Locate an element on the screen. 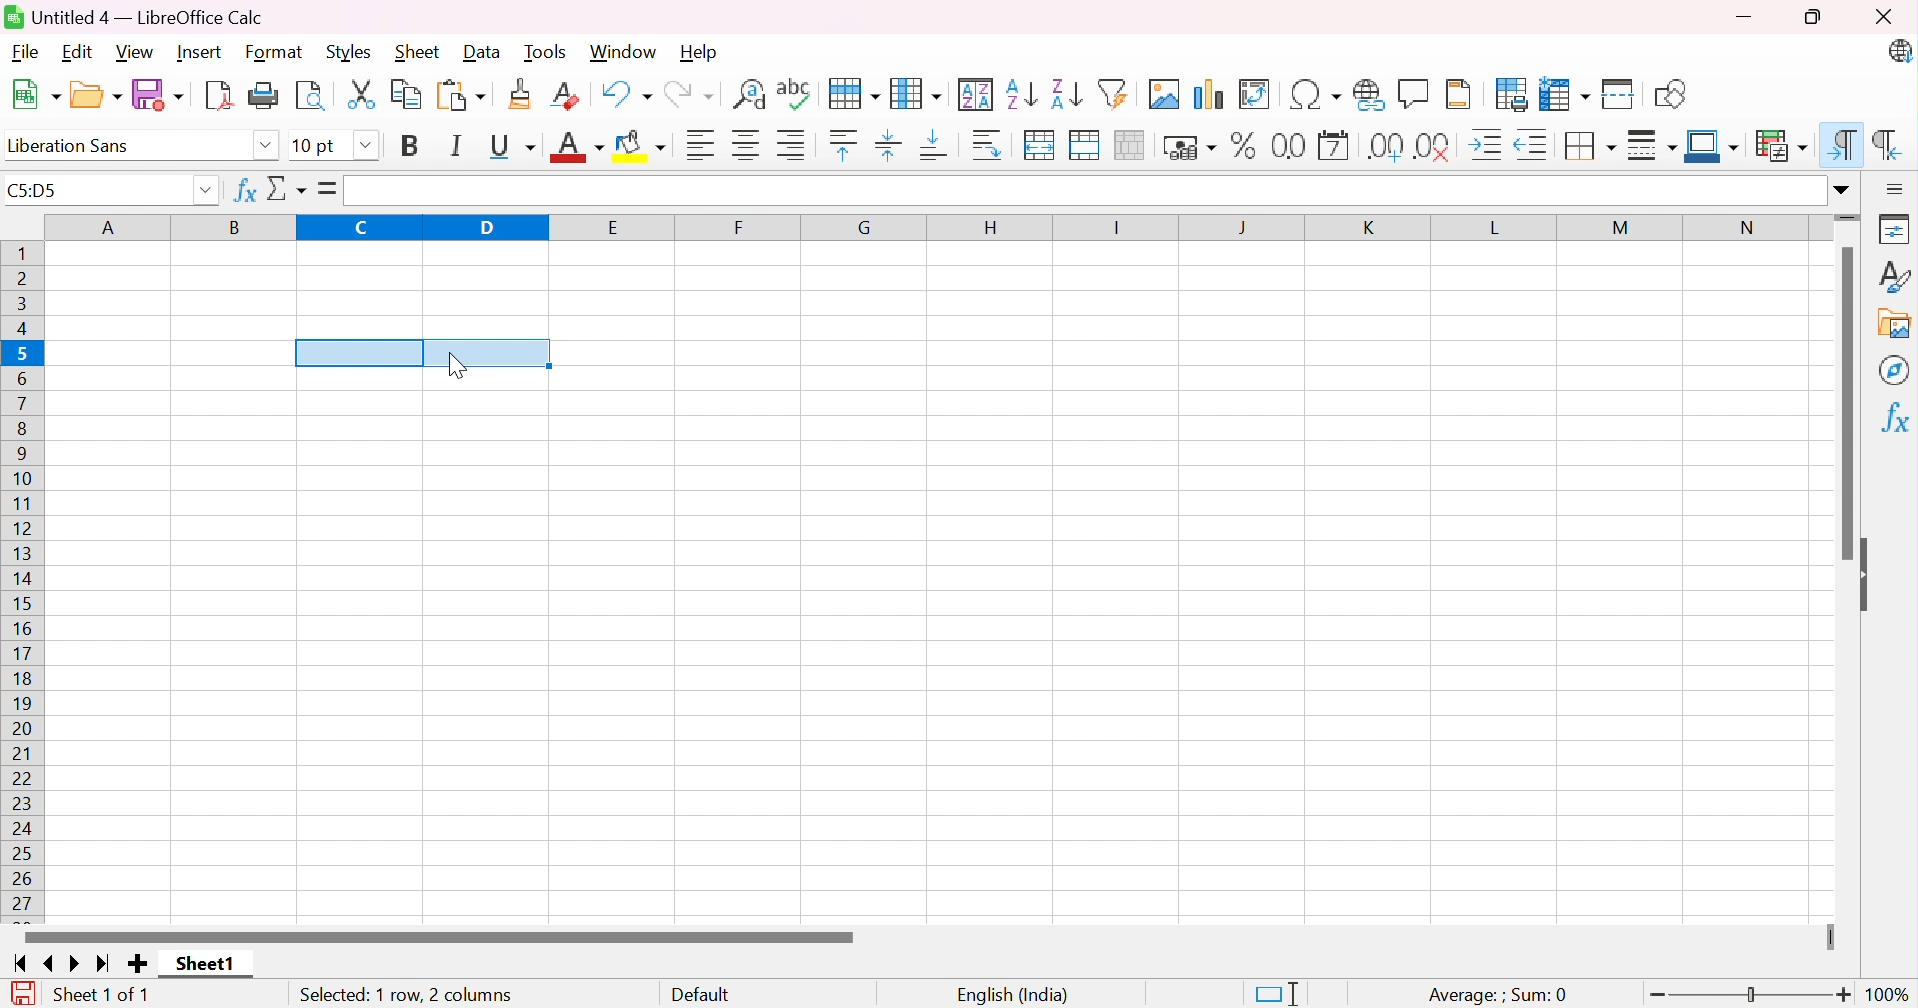 The width and height of the screenshot is (1918, 1008). Insert Hyperlink is located at coordinates (1366, 94).